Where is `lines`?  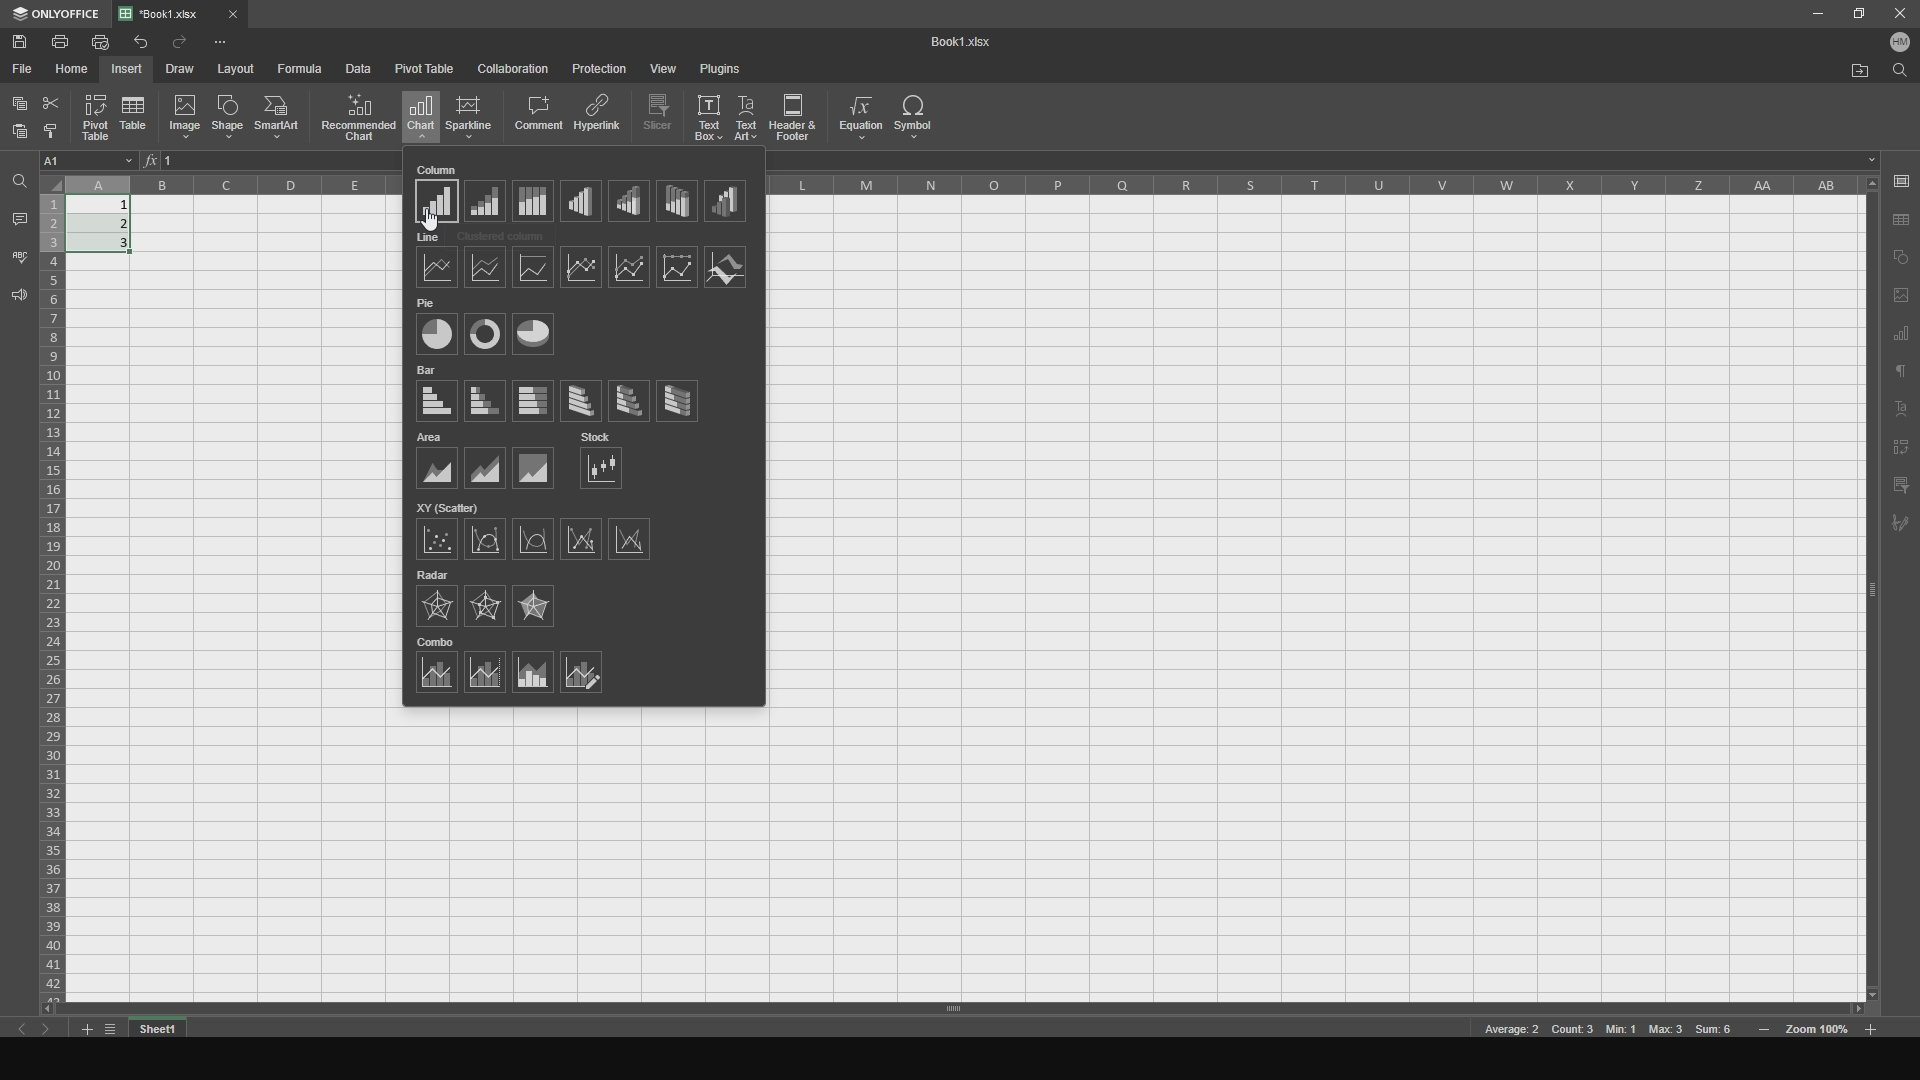 lines is located at coordinates (584, 260).